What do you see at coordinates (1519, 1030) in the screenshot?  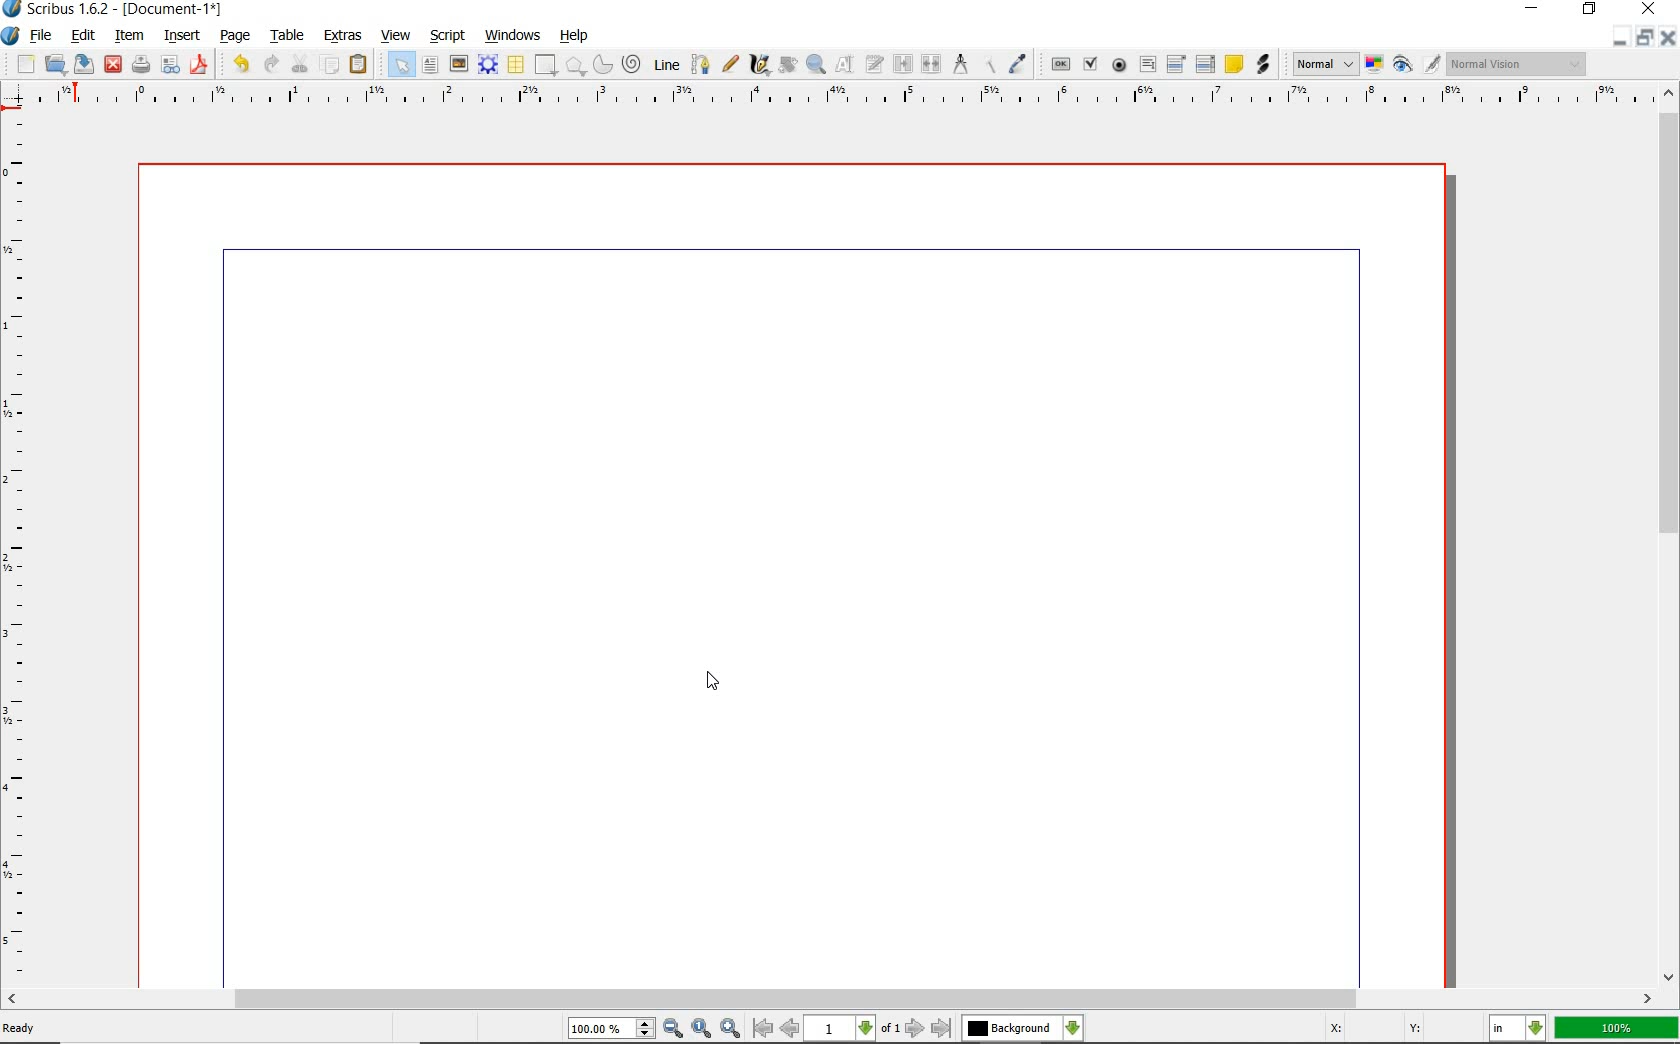 I see `select the current unit` at bounding box center [1519, 1030].